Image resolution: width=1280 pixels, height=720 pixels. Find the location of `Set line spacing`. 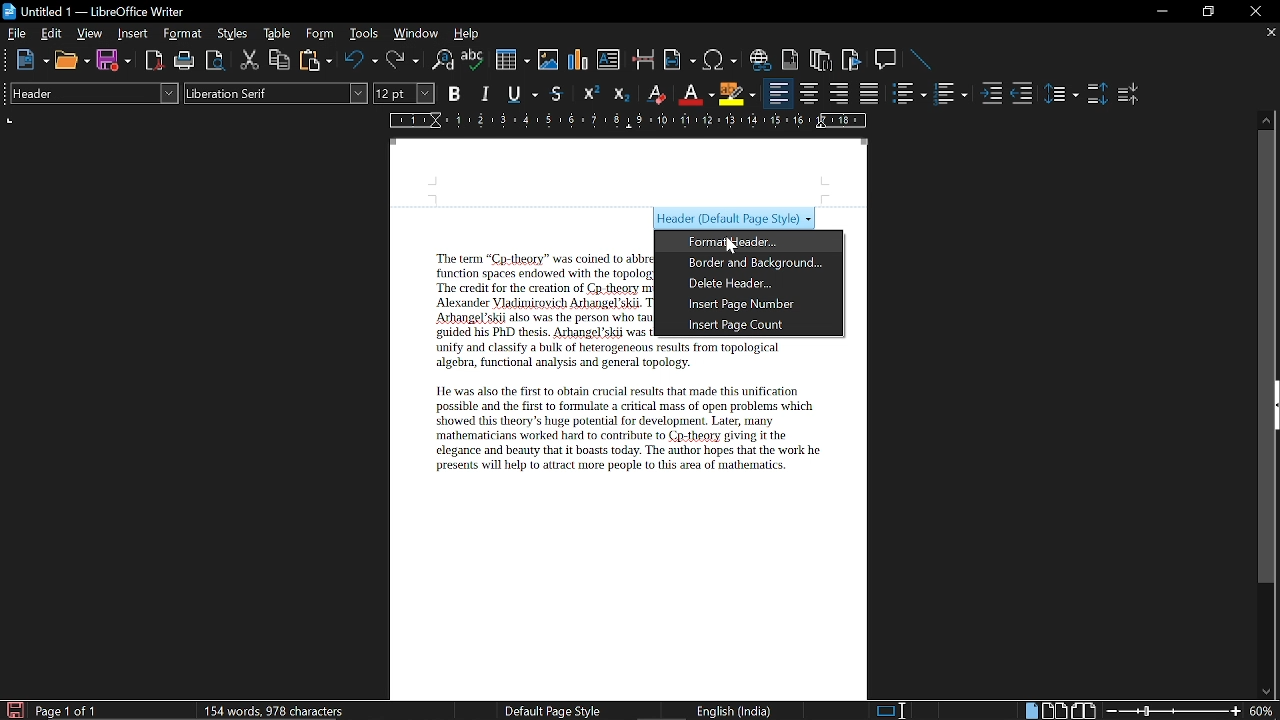

Set line spacing is located at coordinates (1060, 94).